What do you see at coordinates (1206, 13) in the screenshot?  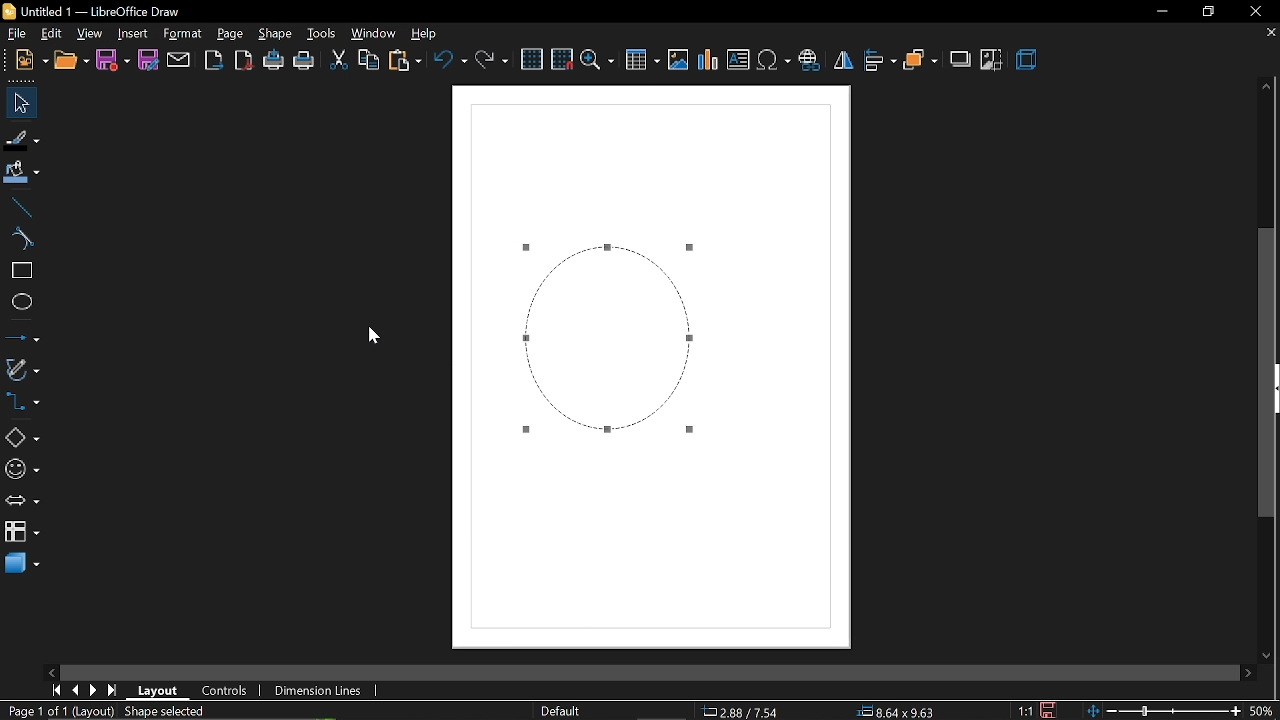 I see `restore down` at bounding box center [1206, 13].